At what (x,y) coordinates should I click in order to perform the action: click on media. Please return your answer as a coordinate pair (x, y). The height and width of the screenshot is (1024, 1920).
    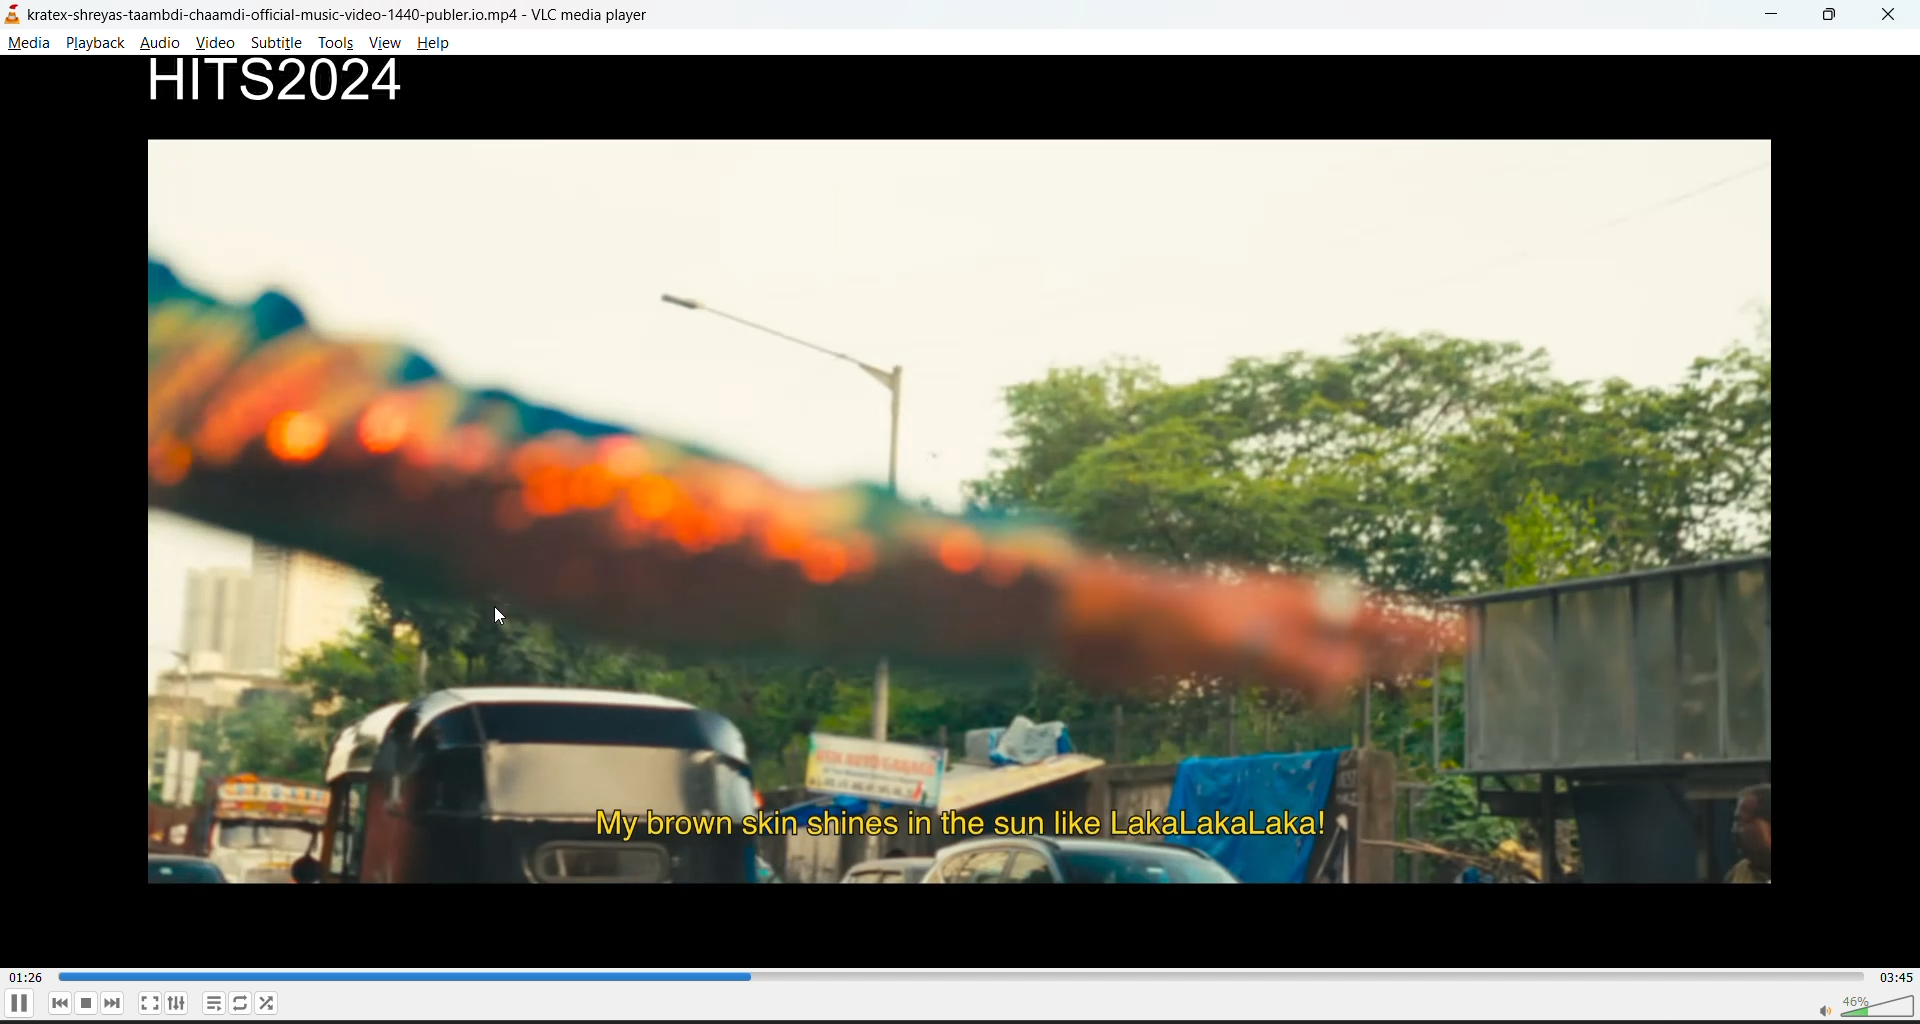
    Looking at the image, I should click on (31, 47).